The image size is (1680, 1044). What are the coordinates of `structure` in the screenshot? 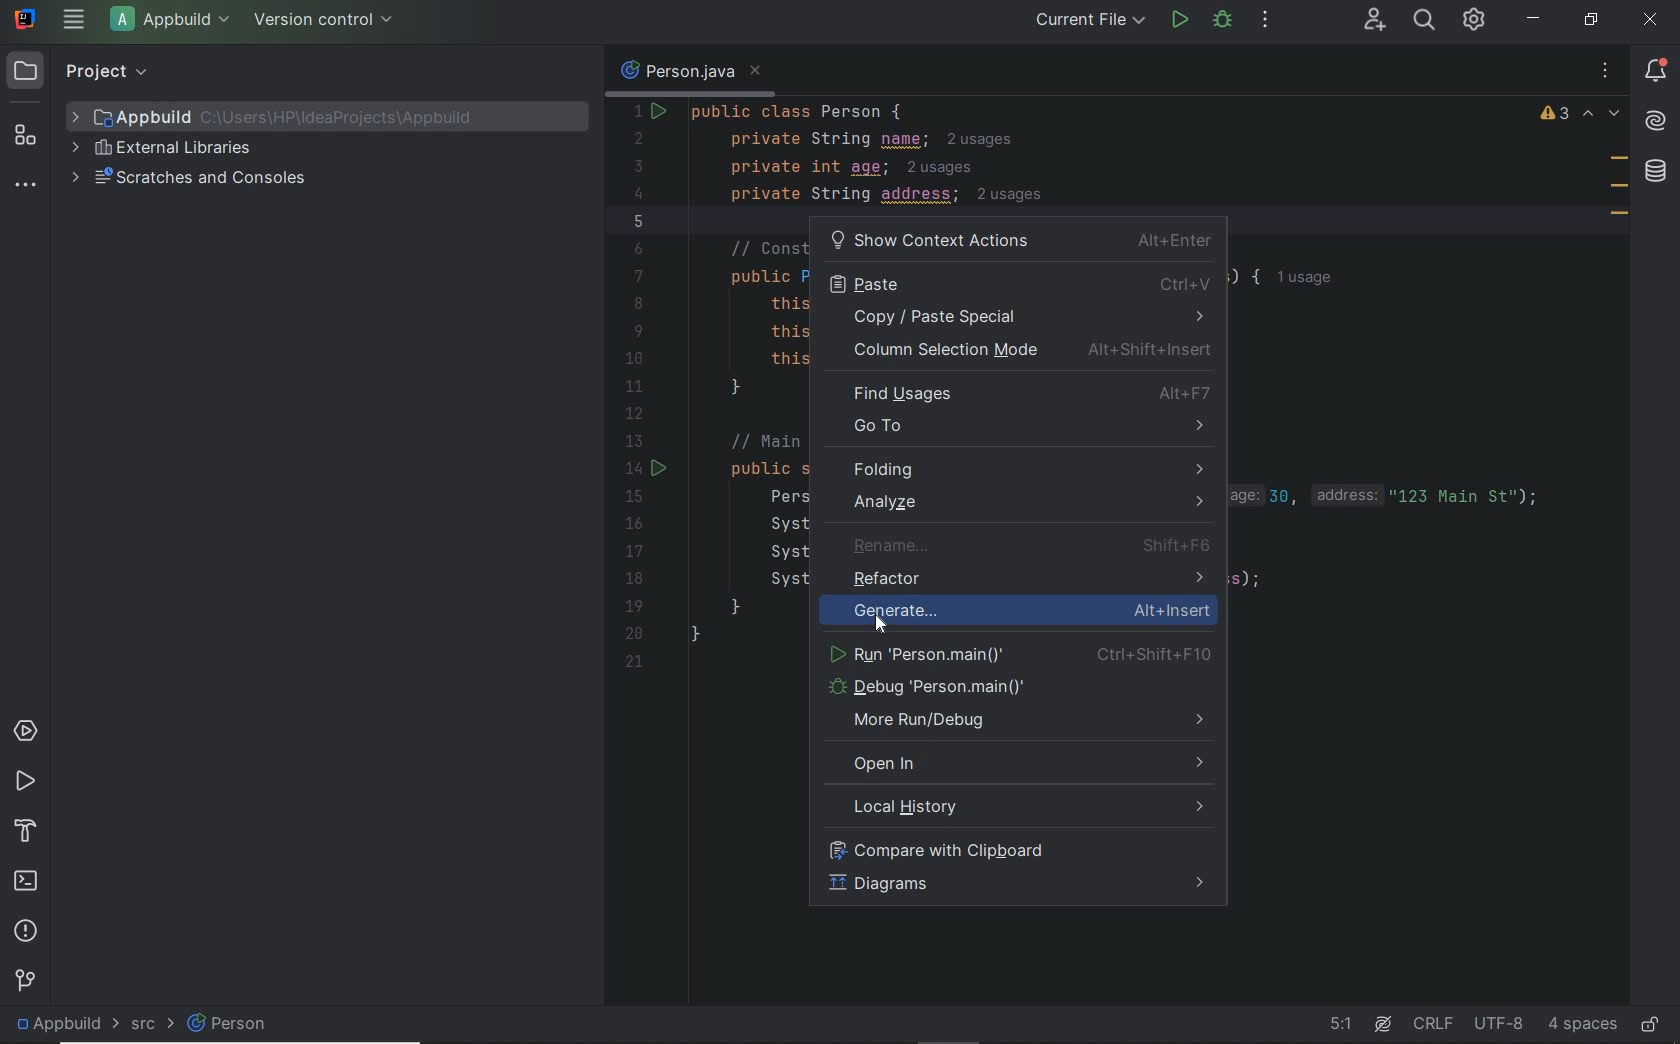 It's located at (25, 136).